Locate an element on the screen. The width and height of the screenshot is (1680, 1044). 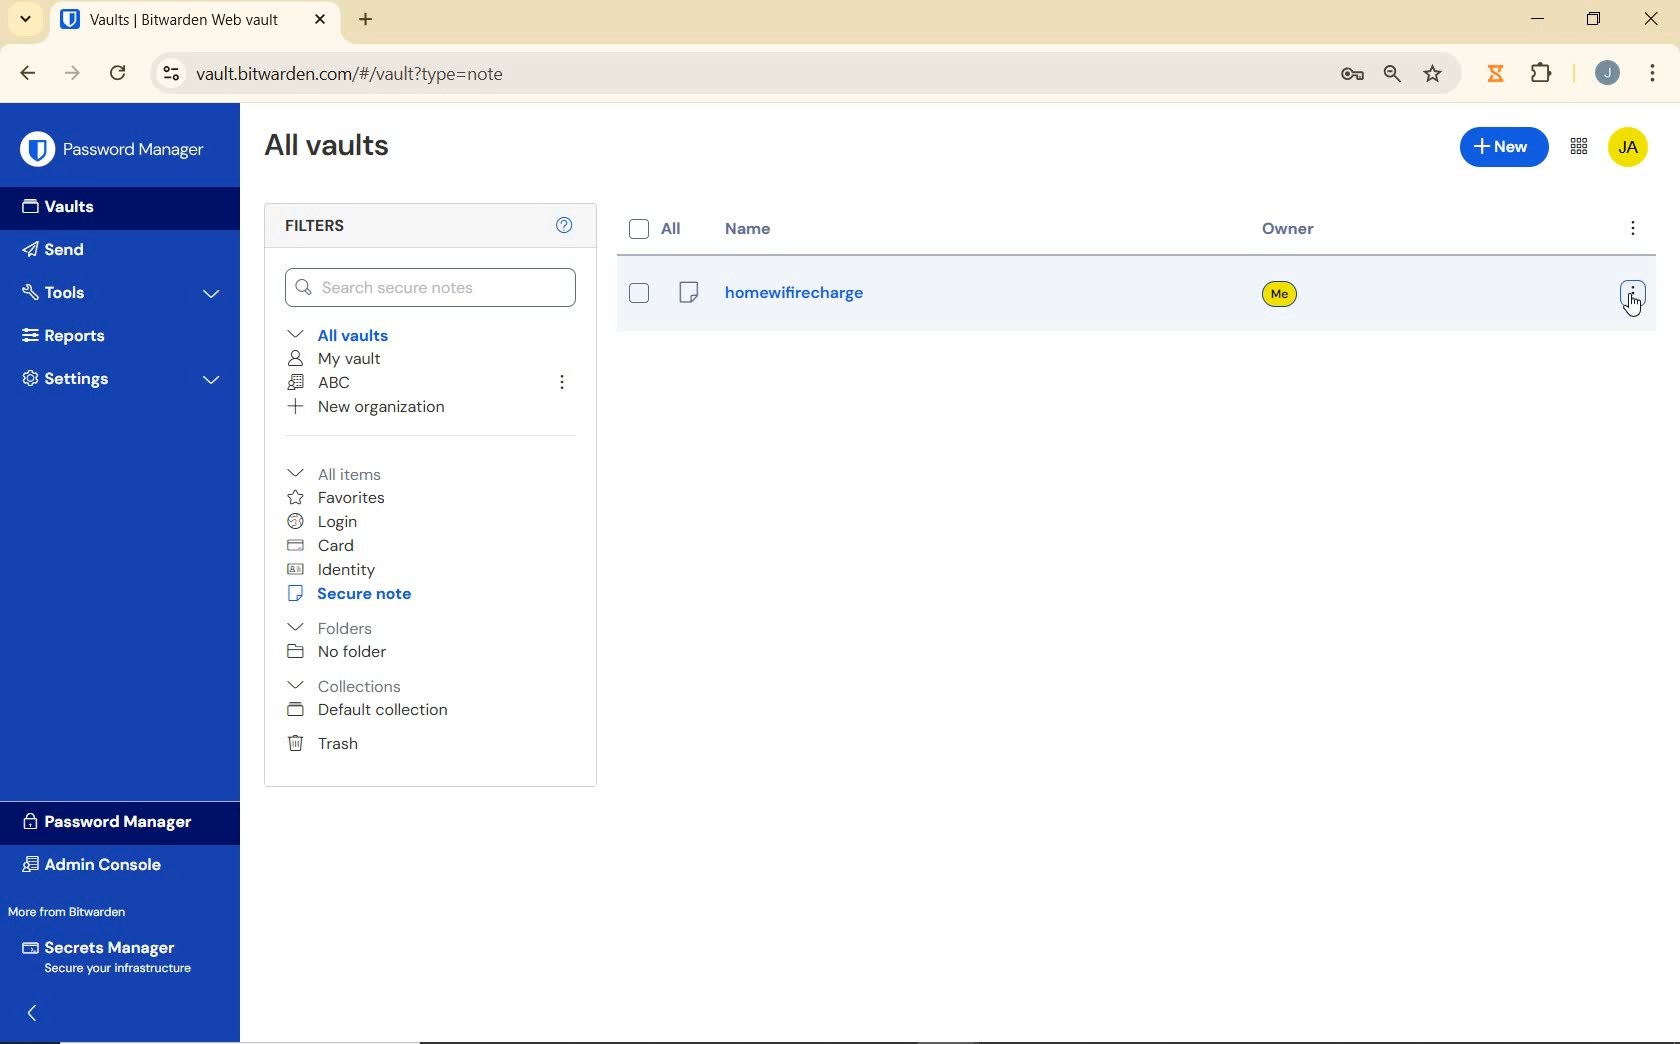
search tabs is located at coordinates (28, 22).